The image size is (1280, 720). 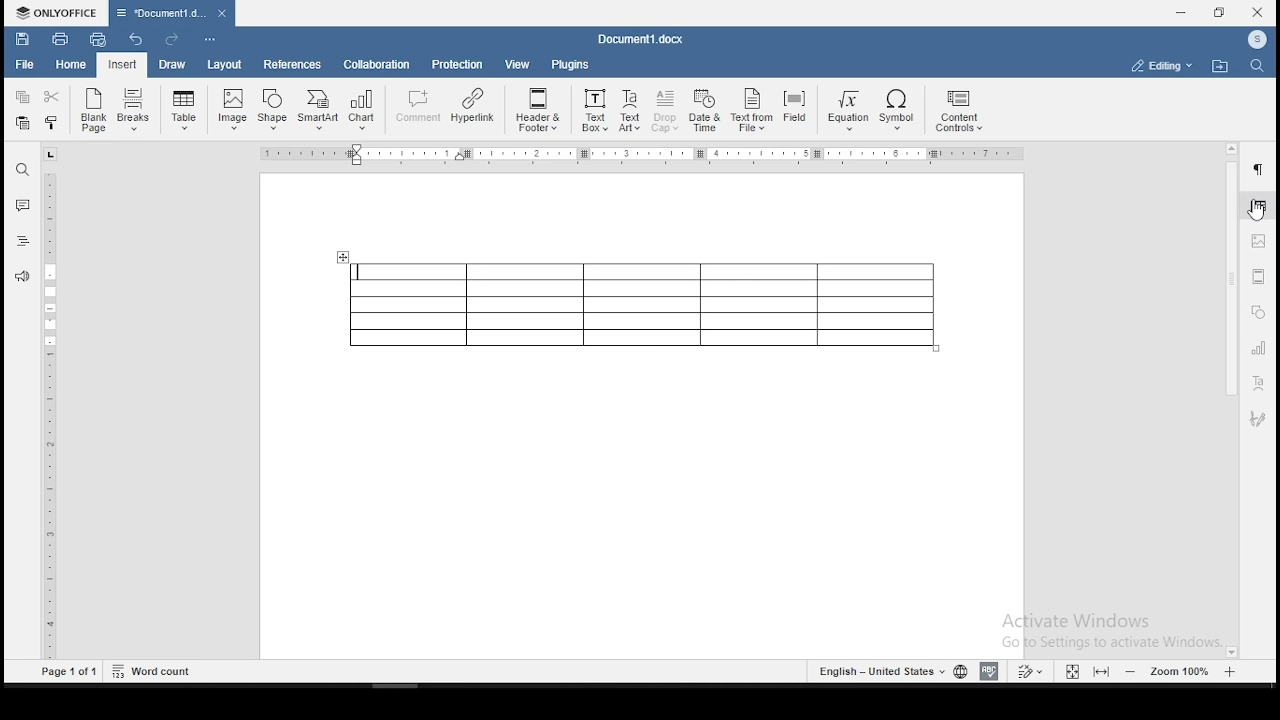 I want to click on protection, so click(x=459, y=64).